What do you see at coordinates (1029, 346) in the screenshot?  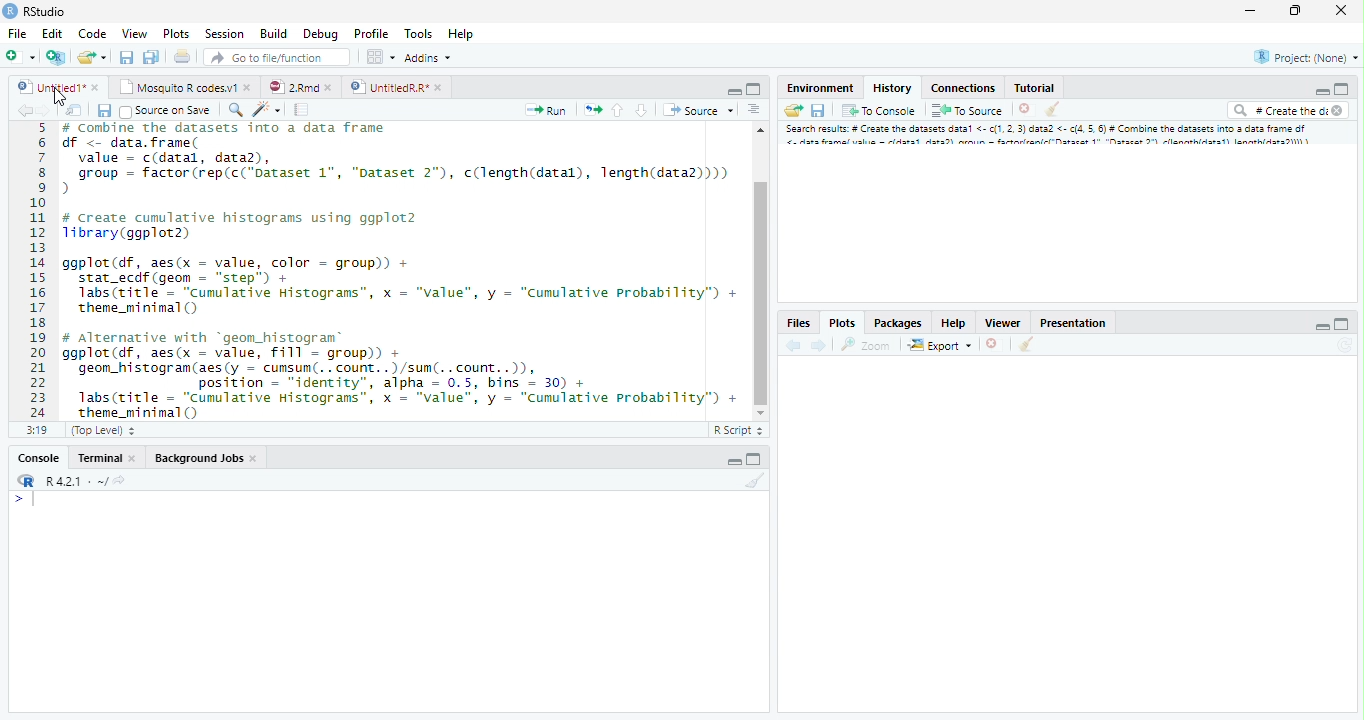 I see `Clear console` at bounding box center [1029, 346].